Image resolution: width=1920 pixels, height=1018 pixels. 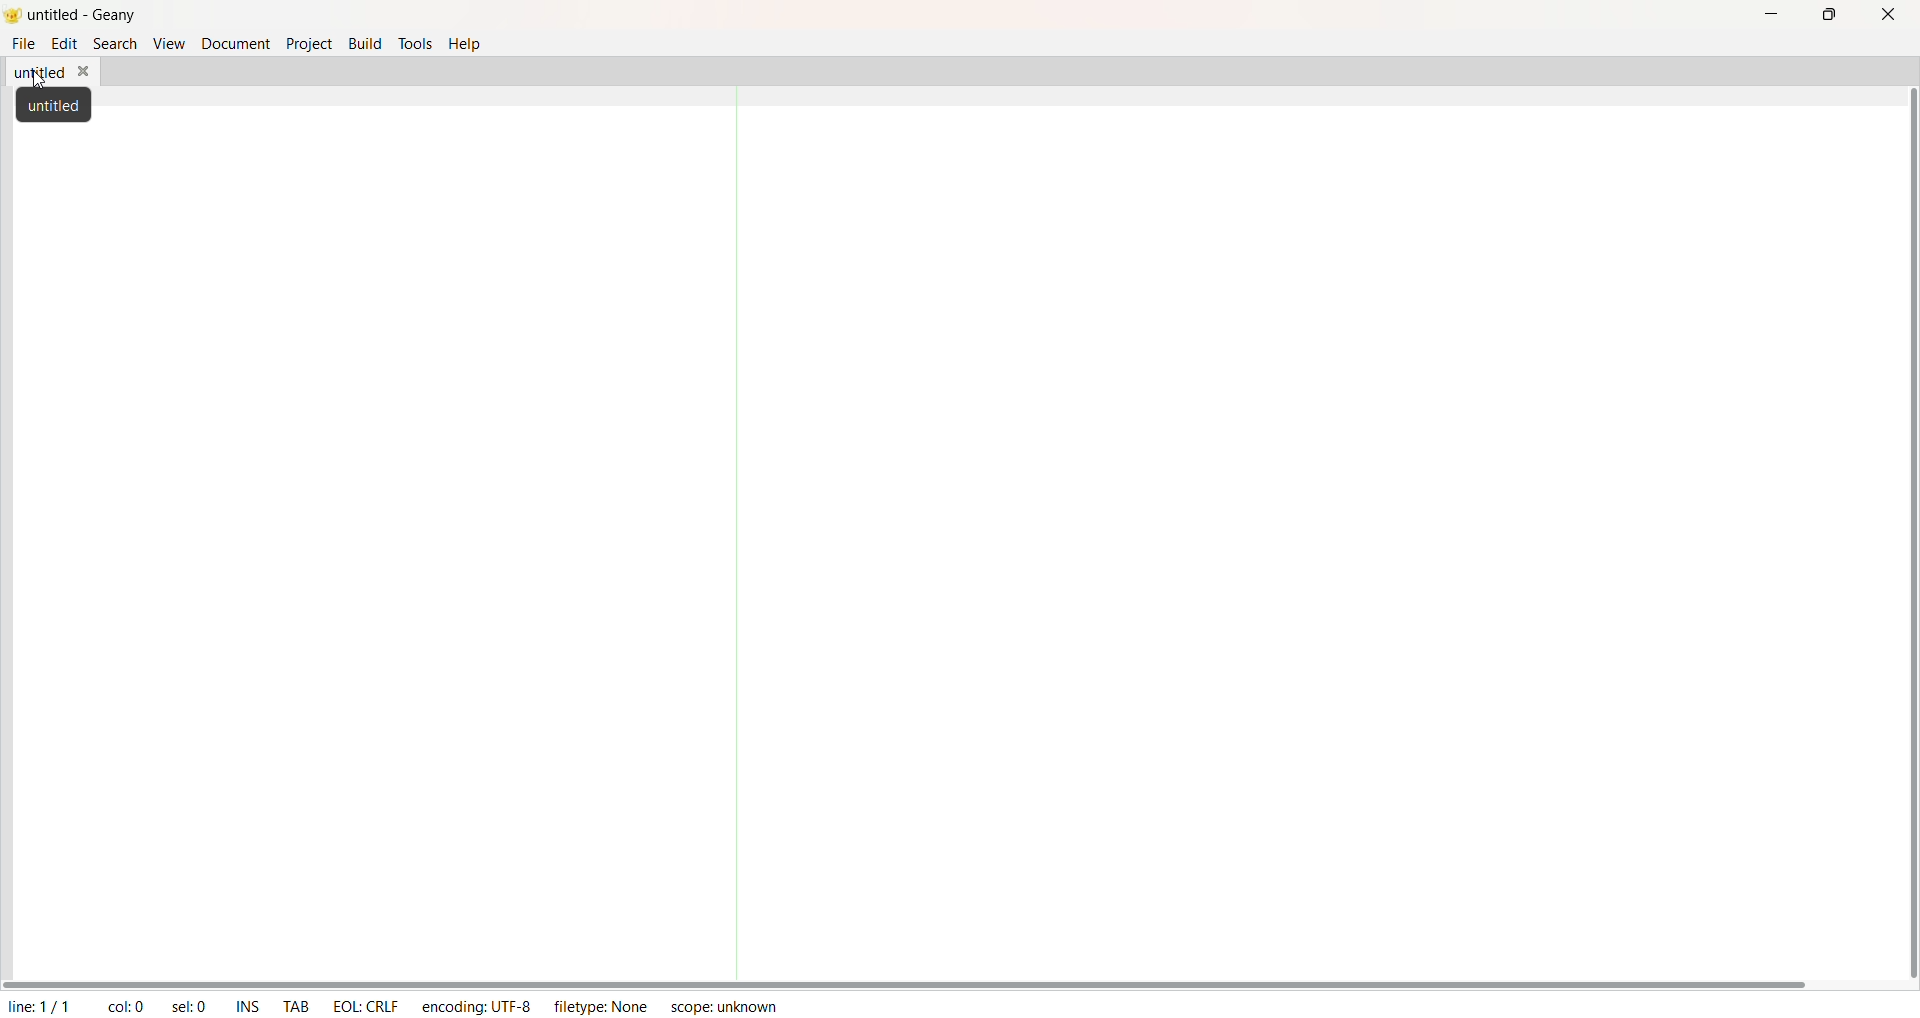 What do you see at coordinates (726, 1006) in the screenshot?
I see `scope: unknown` at bounding box center [726, 1006].